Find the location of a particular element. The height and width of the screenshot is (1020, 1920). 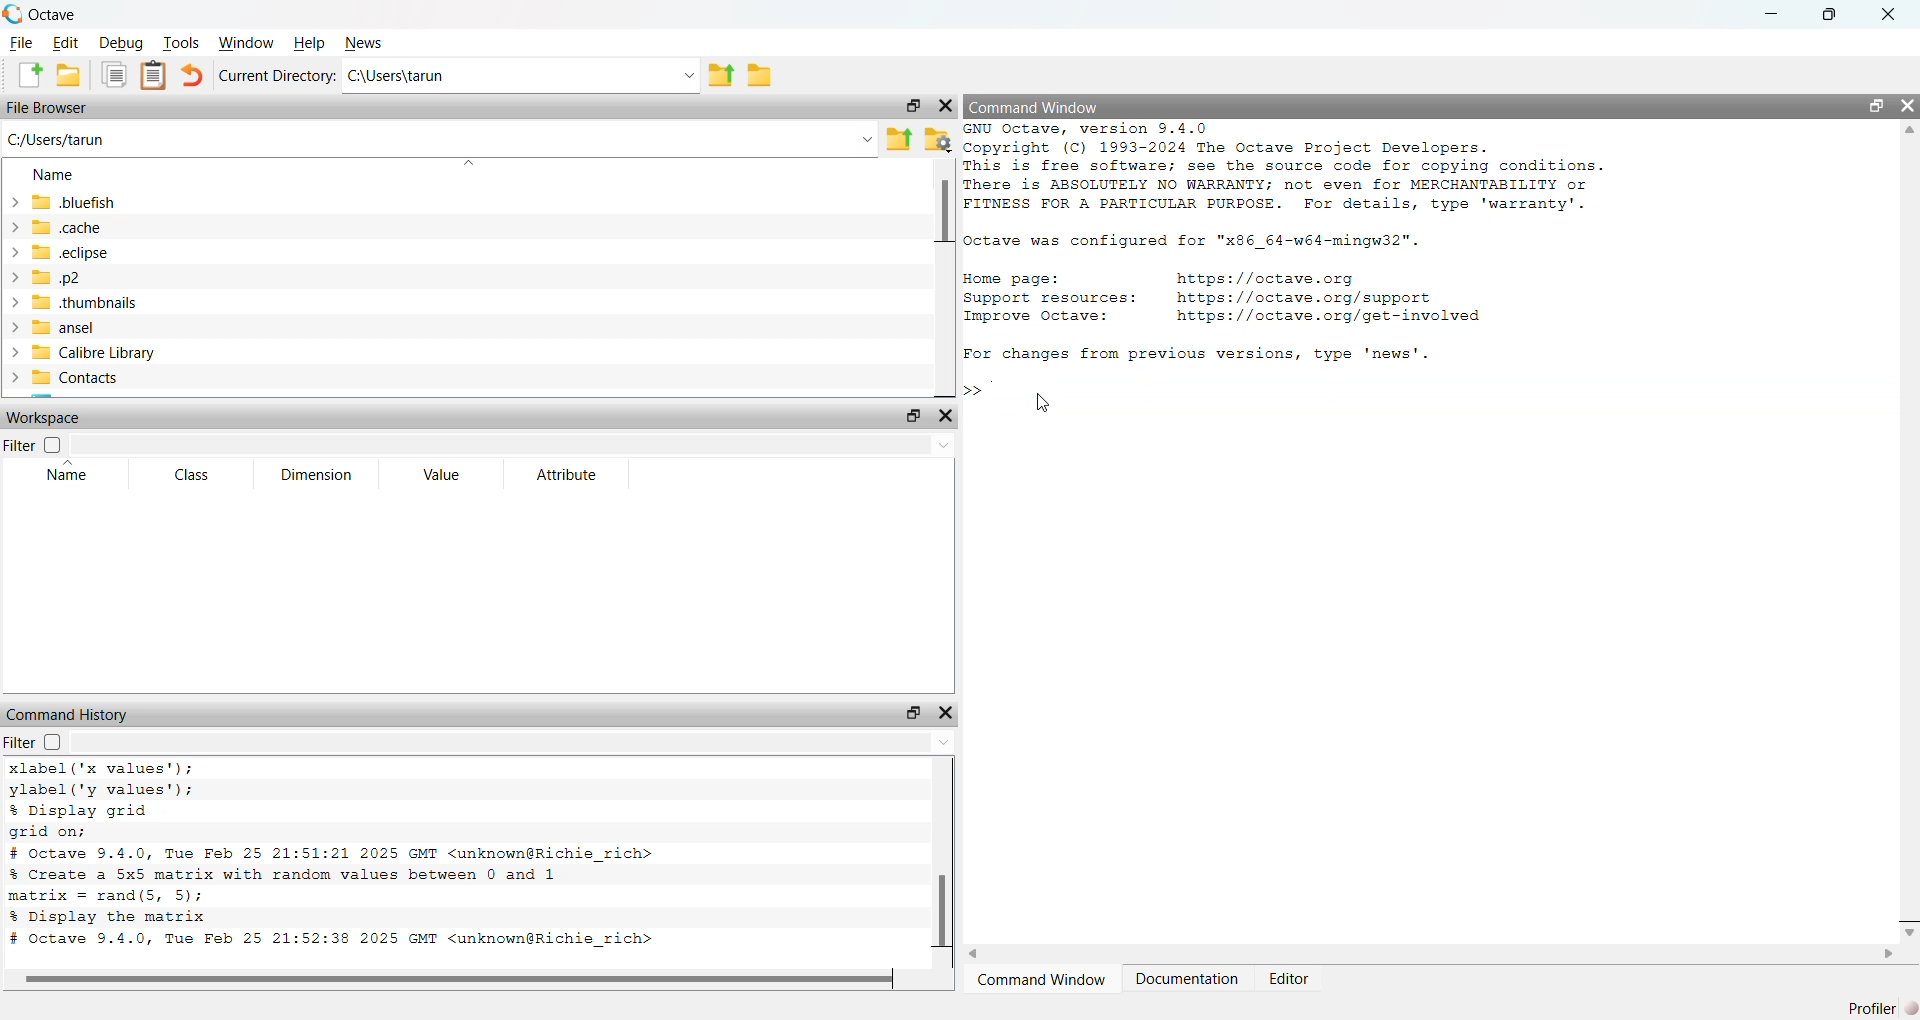

Filter | is located at coordinates (26, 447).